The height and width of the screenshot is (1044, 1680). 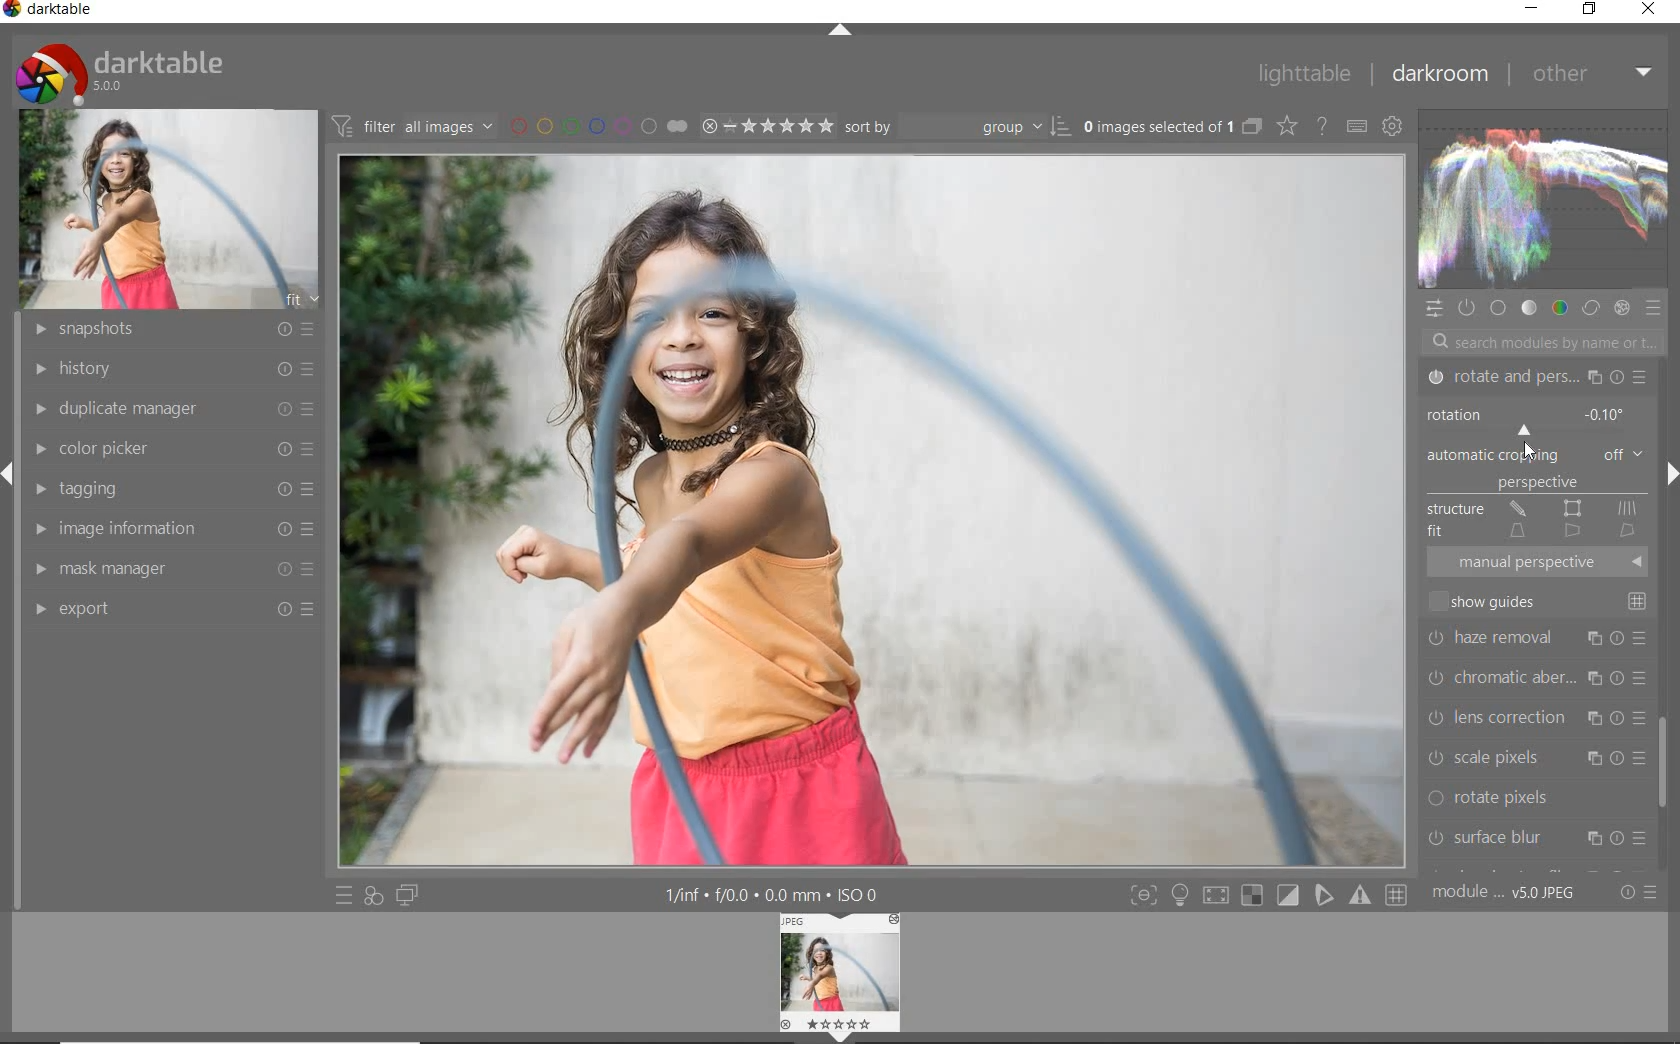 I want to click on haze removal, so click(x=1538, y=637).